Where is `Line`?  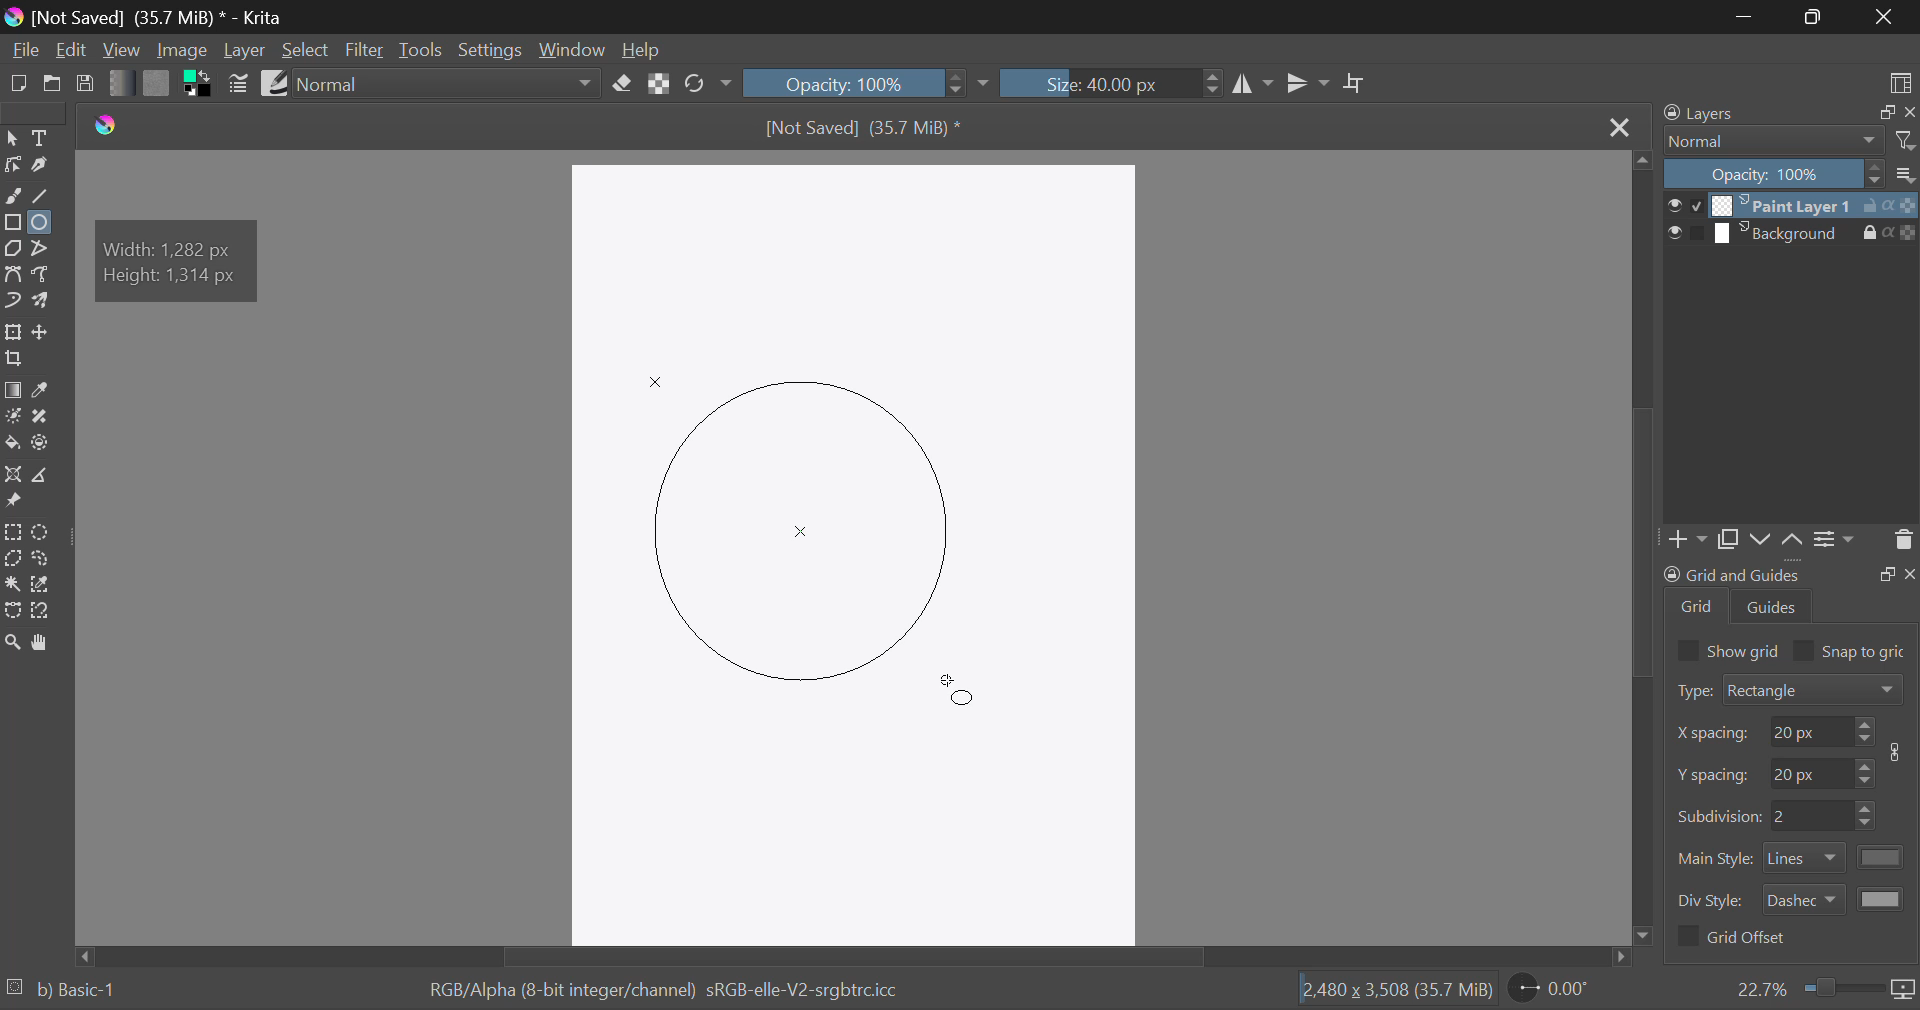 Line is located at coordinates (41, 193).